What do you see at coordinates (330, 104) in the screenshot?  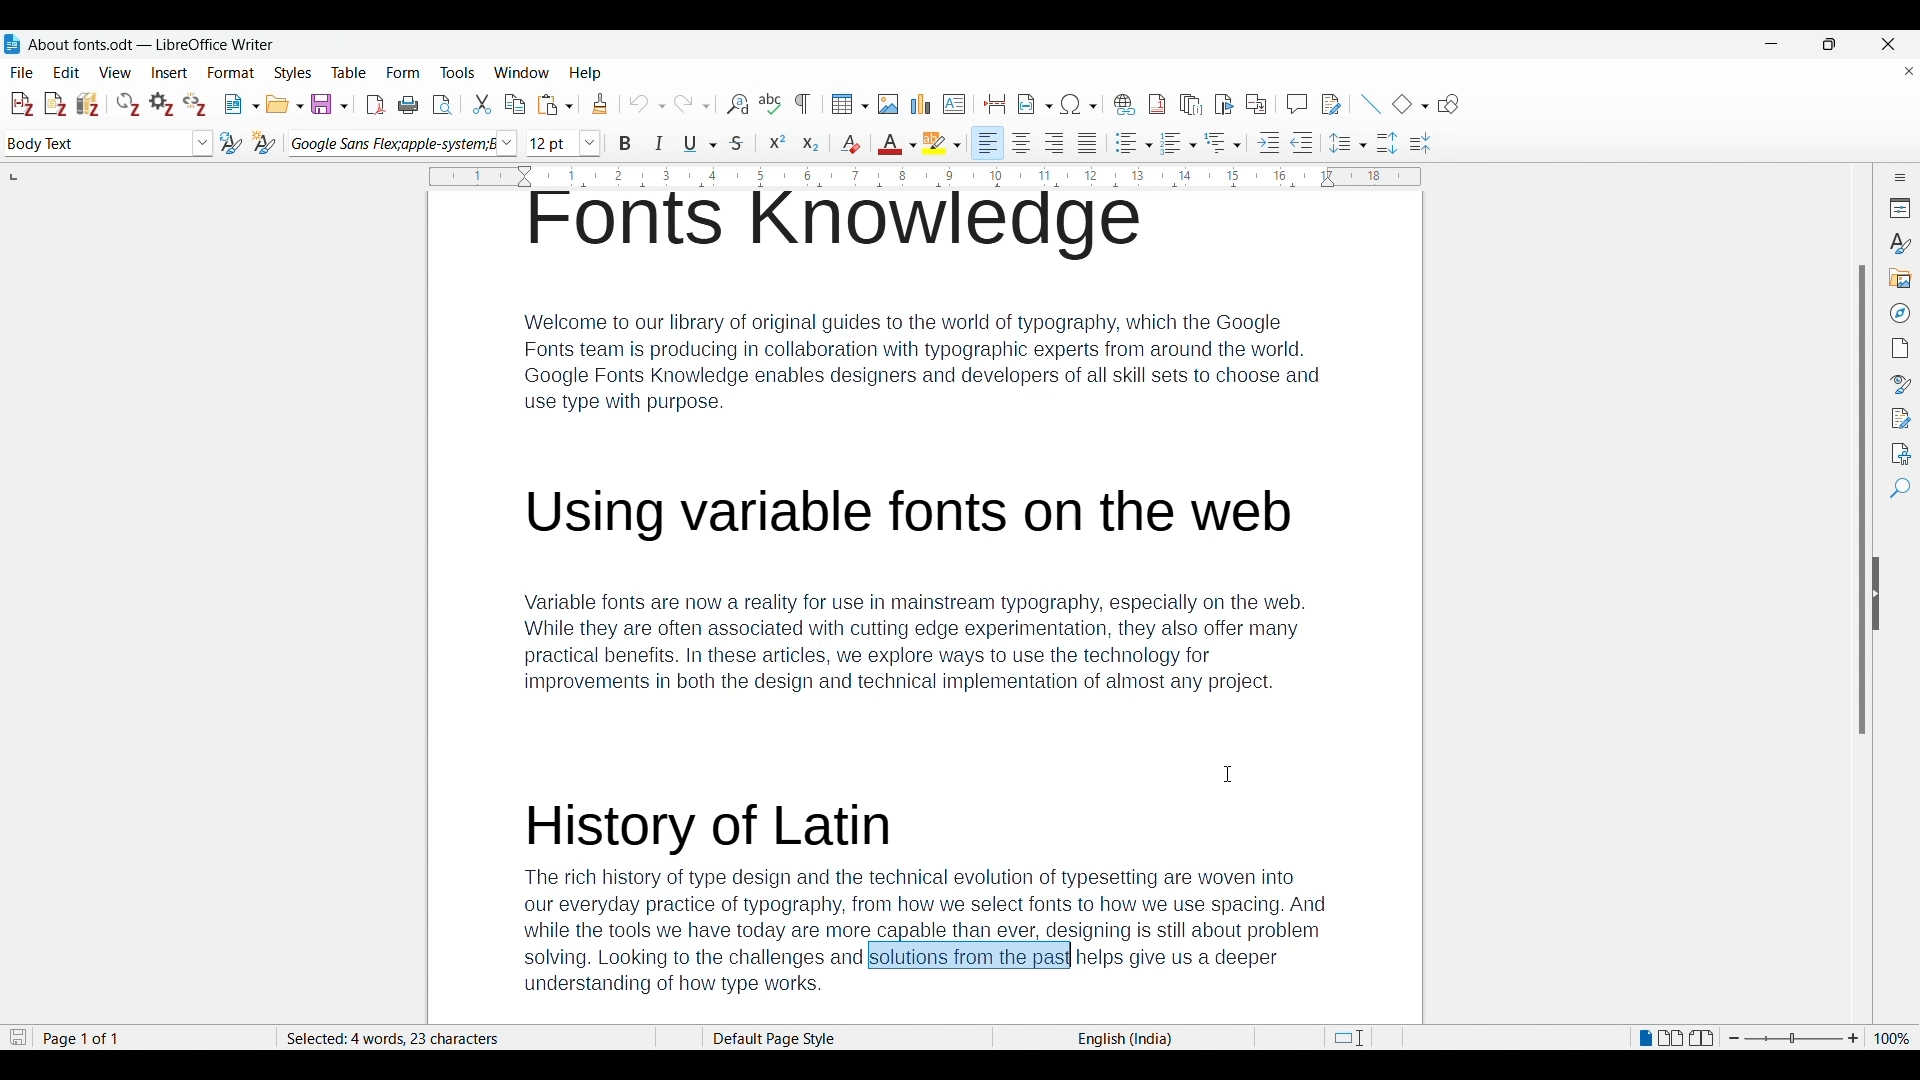 I see `Save options` at bounding box center [330, 104].